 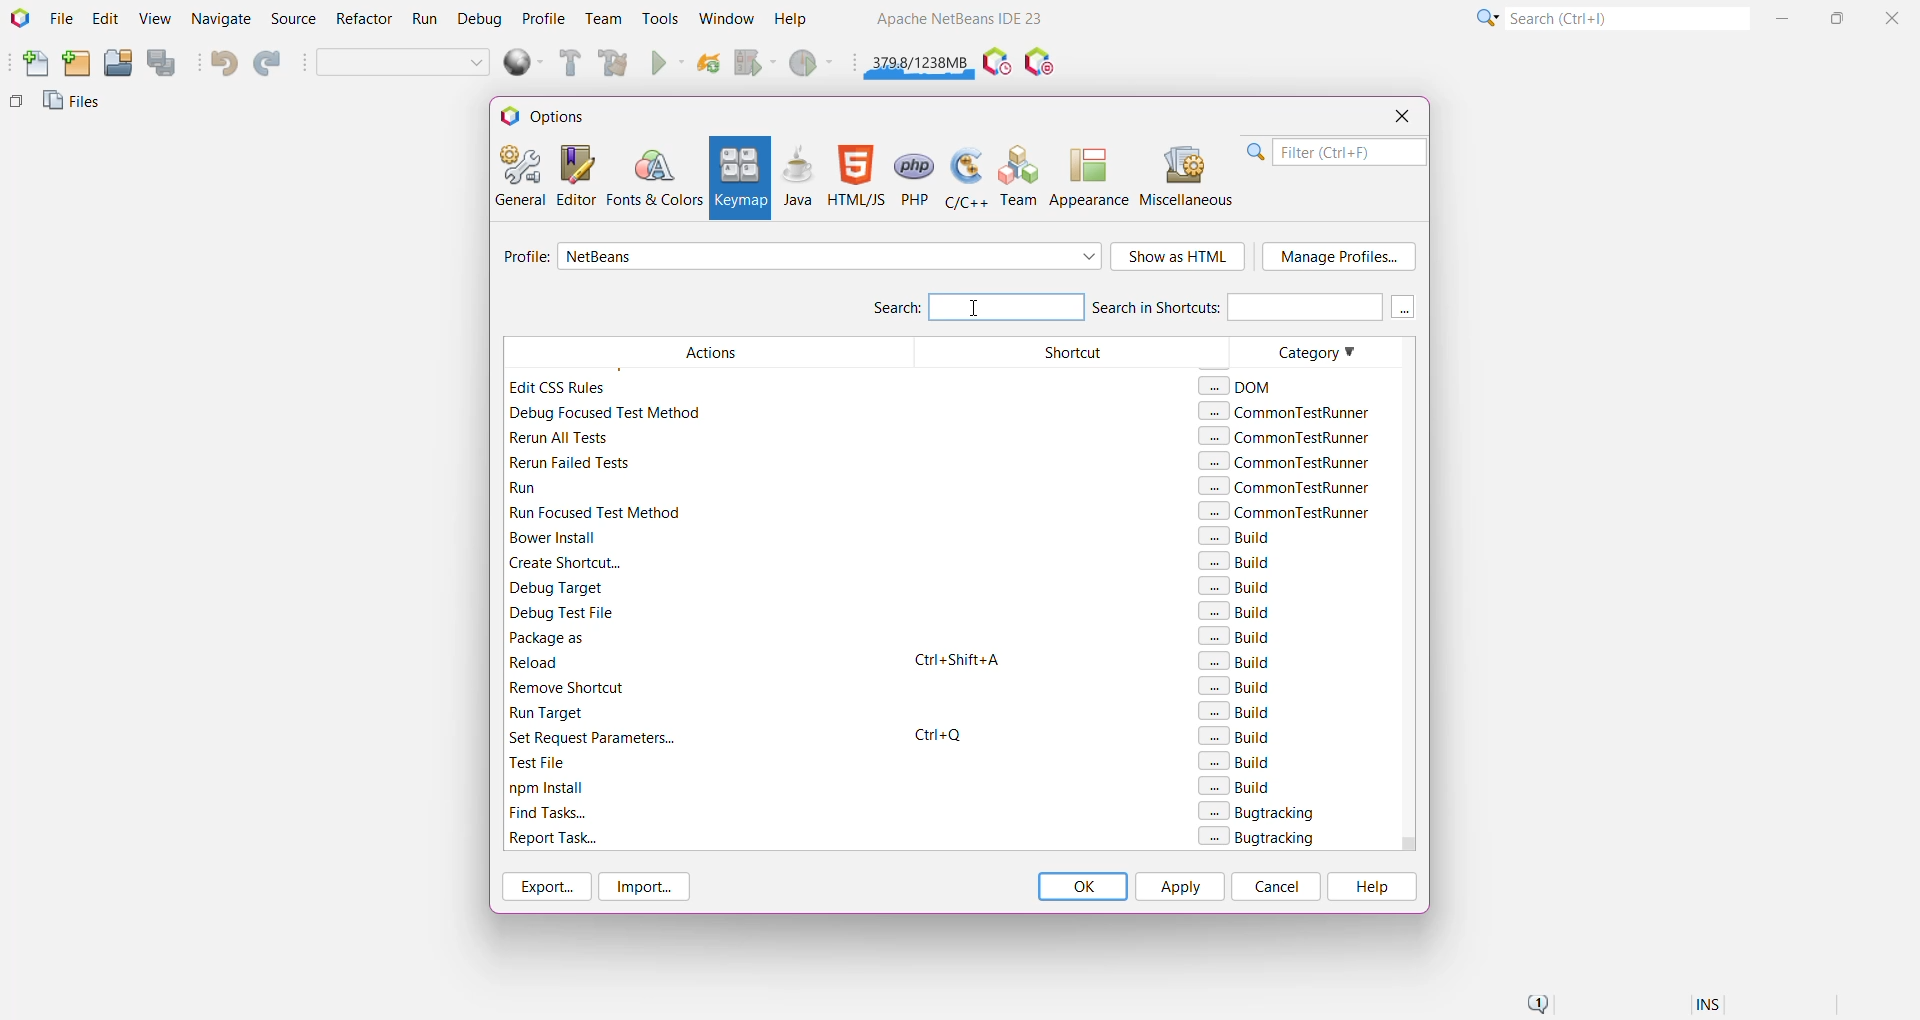 I want to click on Profile, so click(x=523, y=259).